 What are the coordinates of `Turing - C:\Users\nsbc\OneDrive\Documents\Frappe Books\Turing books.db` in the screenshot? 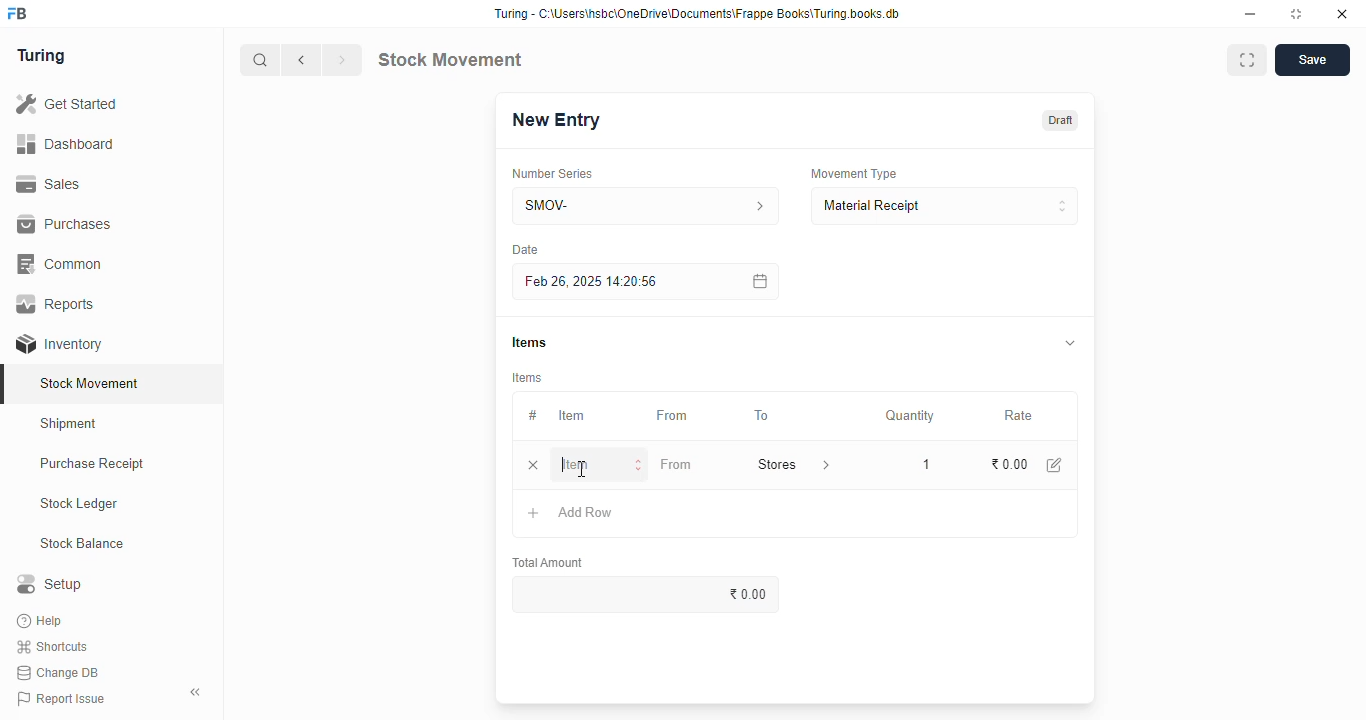 It's located at (698, 14).